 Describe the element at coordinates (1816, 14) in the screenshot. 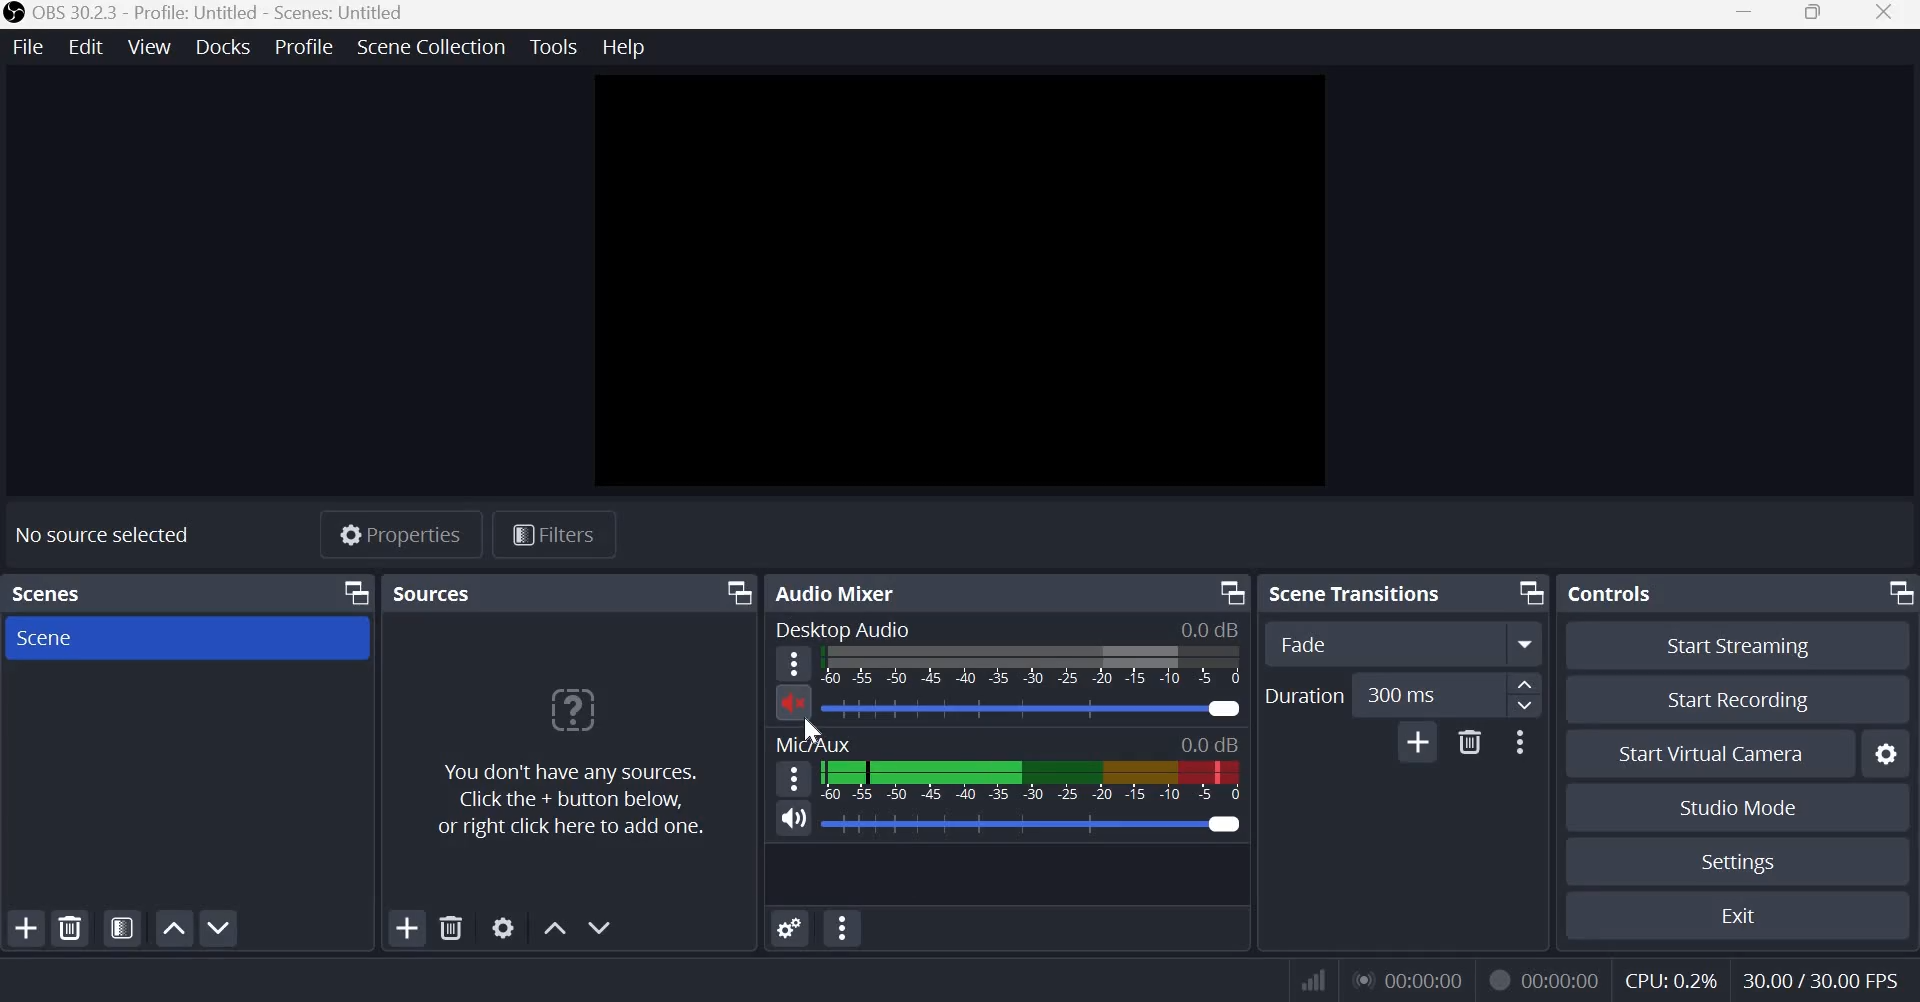

I see `Maximize` at that location.